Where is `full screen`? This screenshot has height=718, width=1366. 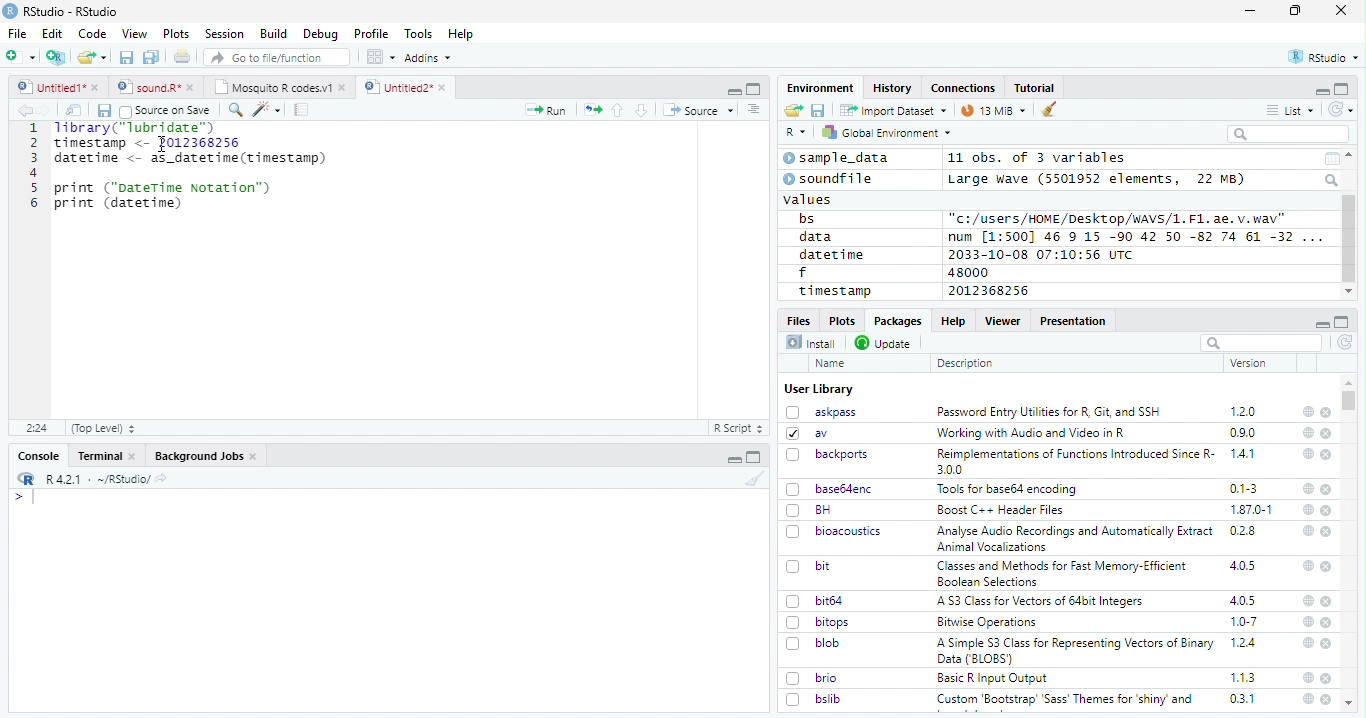
full screen is located at coordinates (1342, 89).